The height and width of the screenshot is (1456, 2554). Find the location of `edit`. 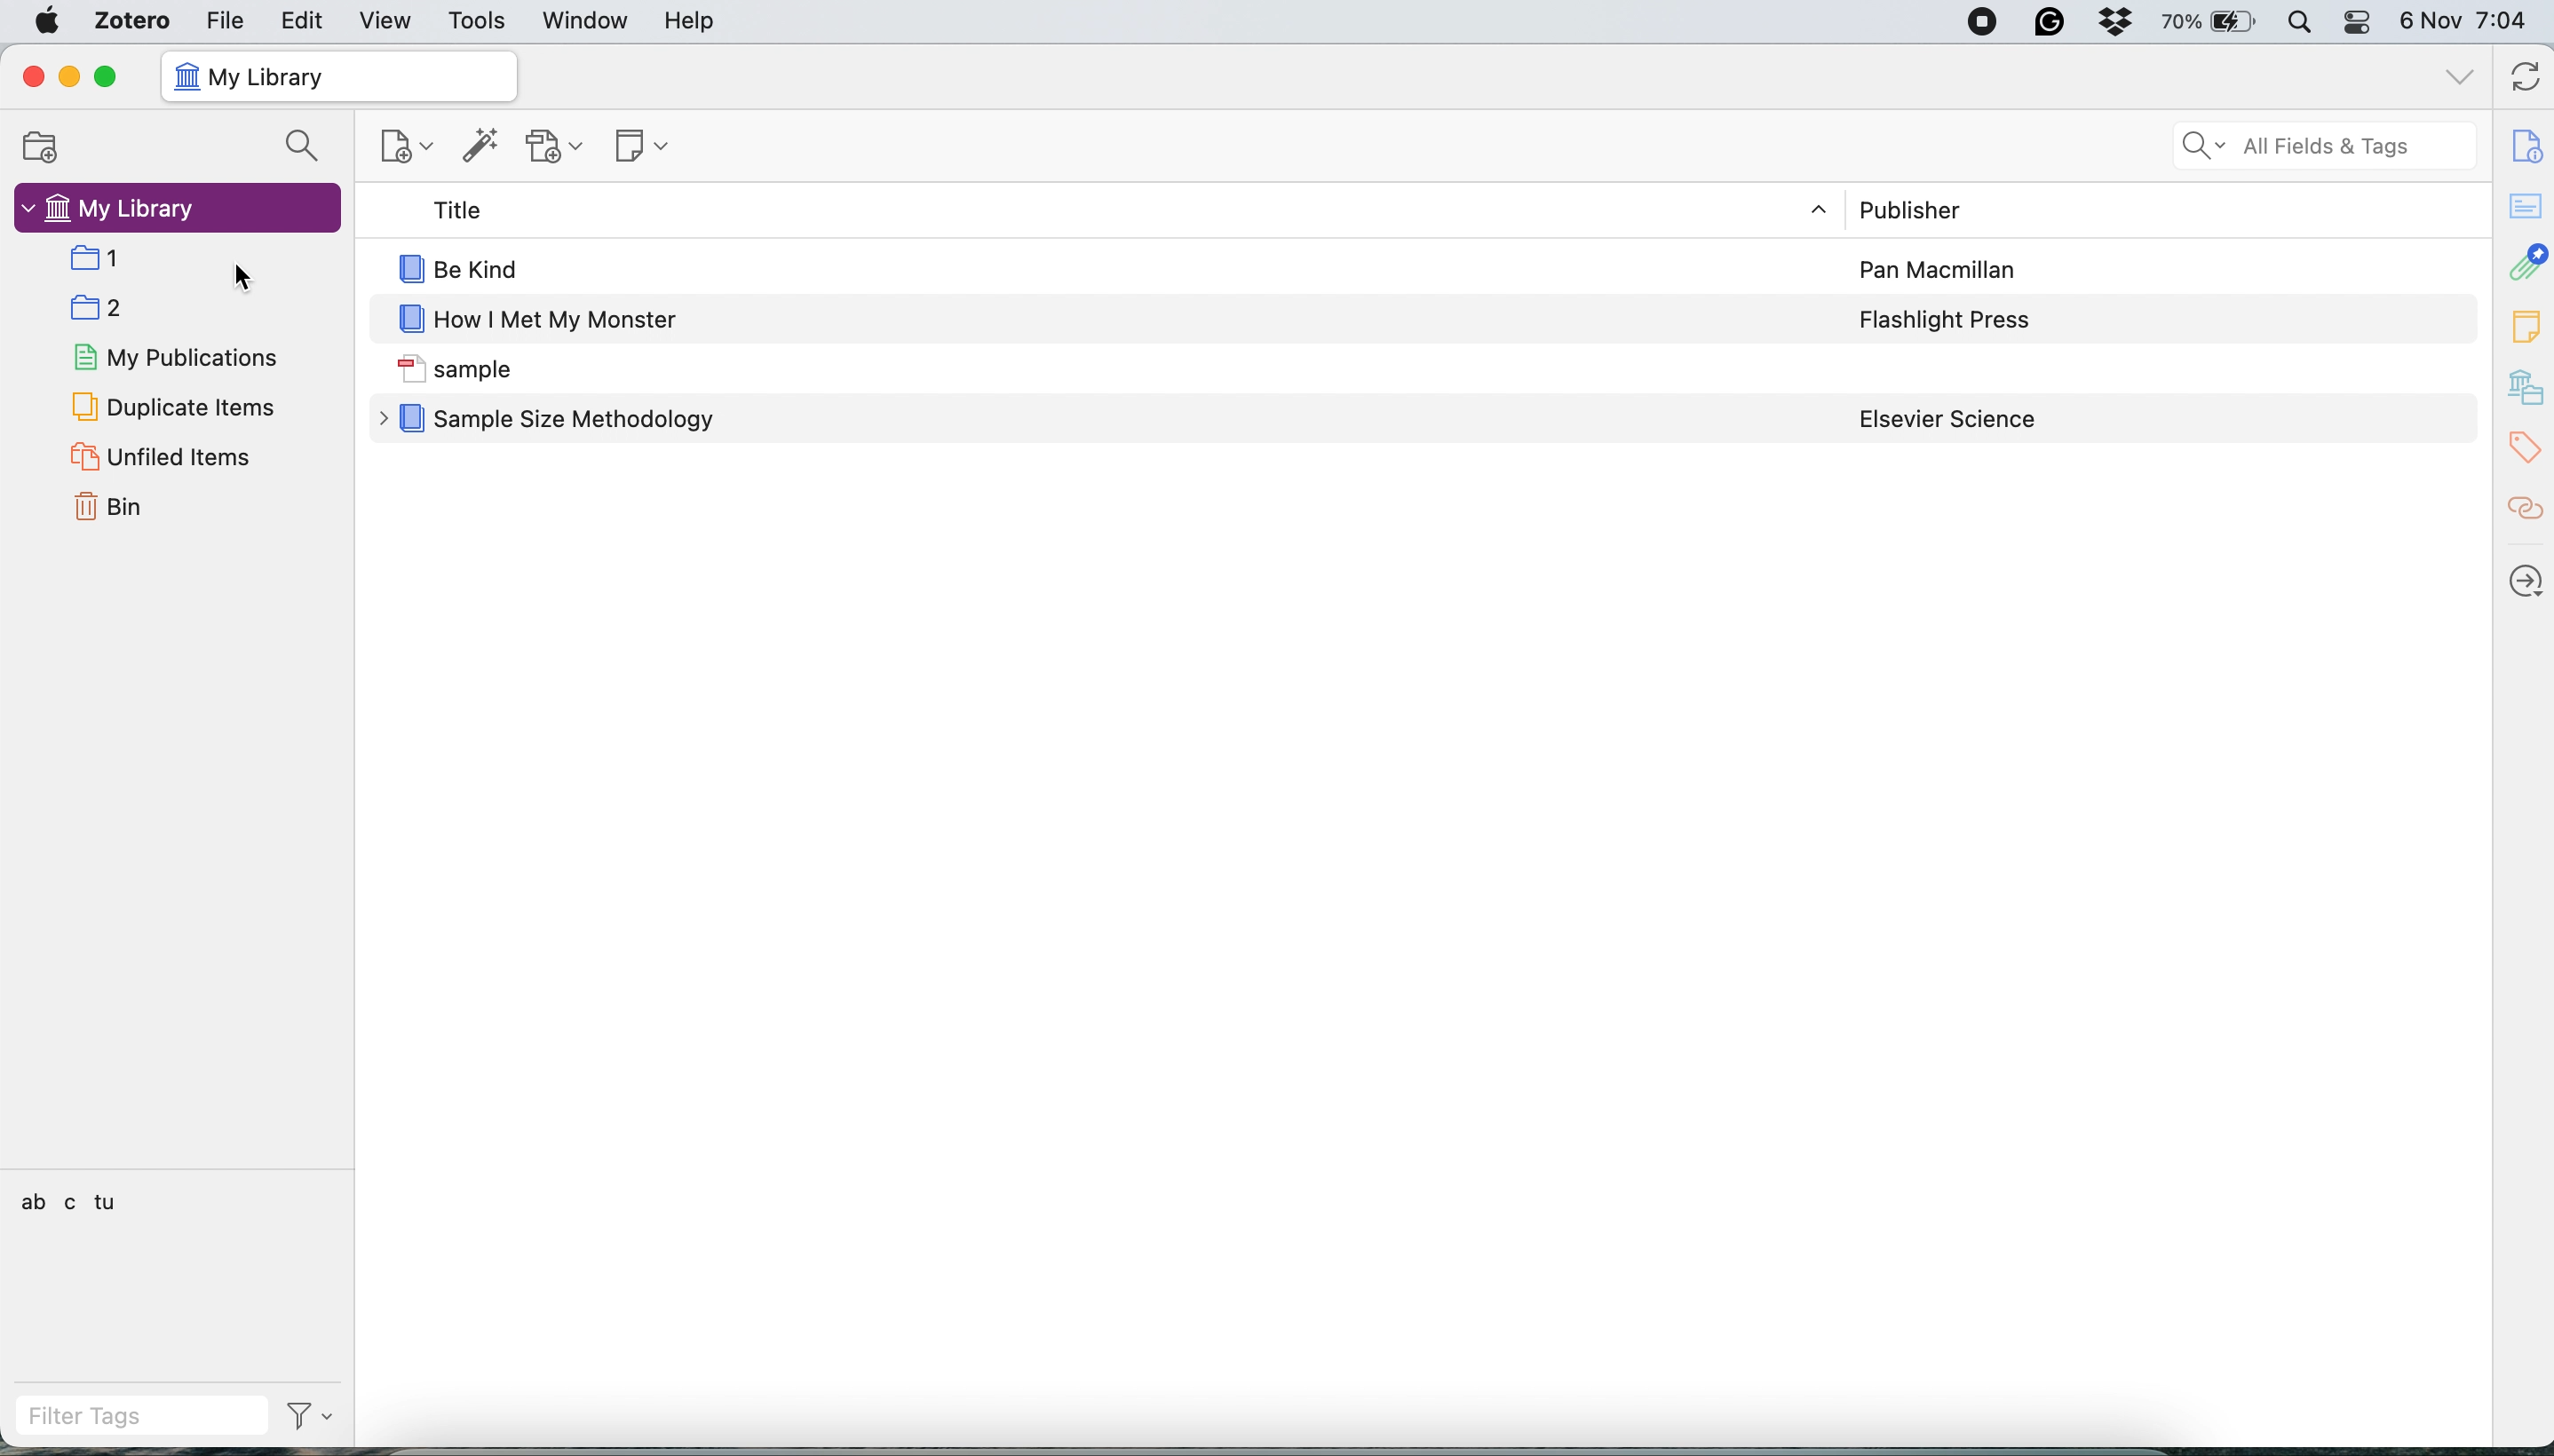

edit is located at coordinates (302, 22).